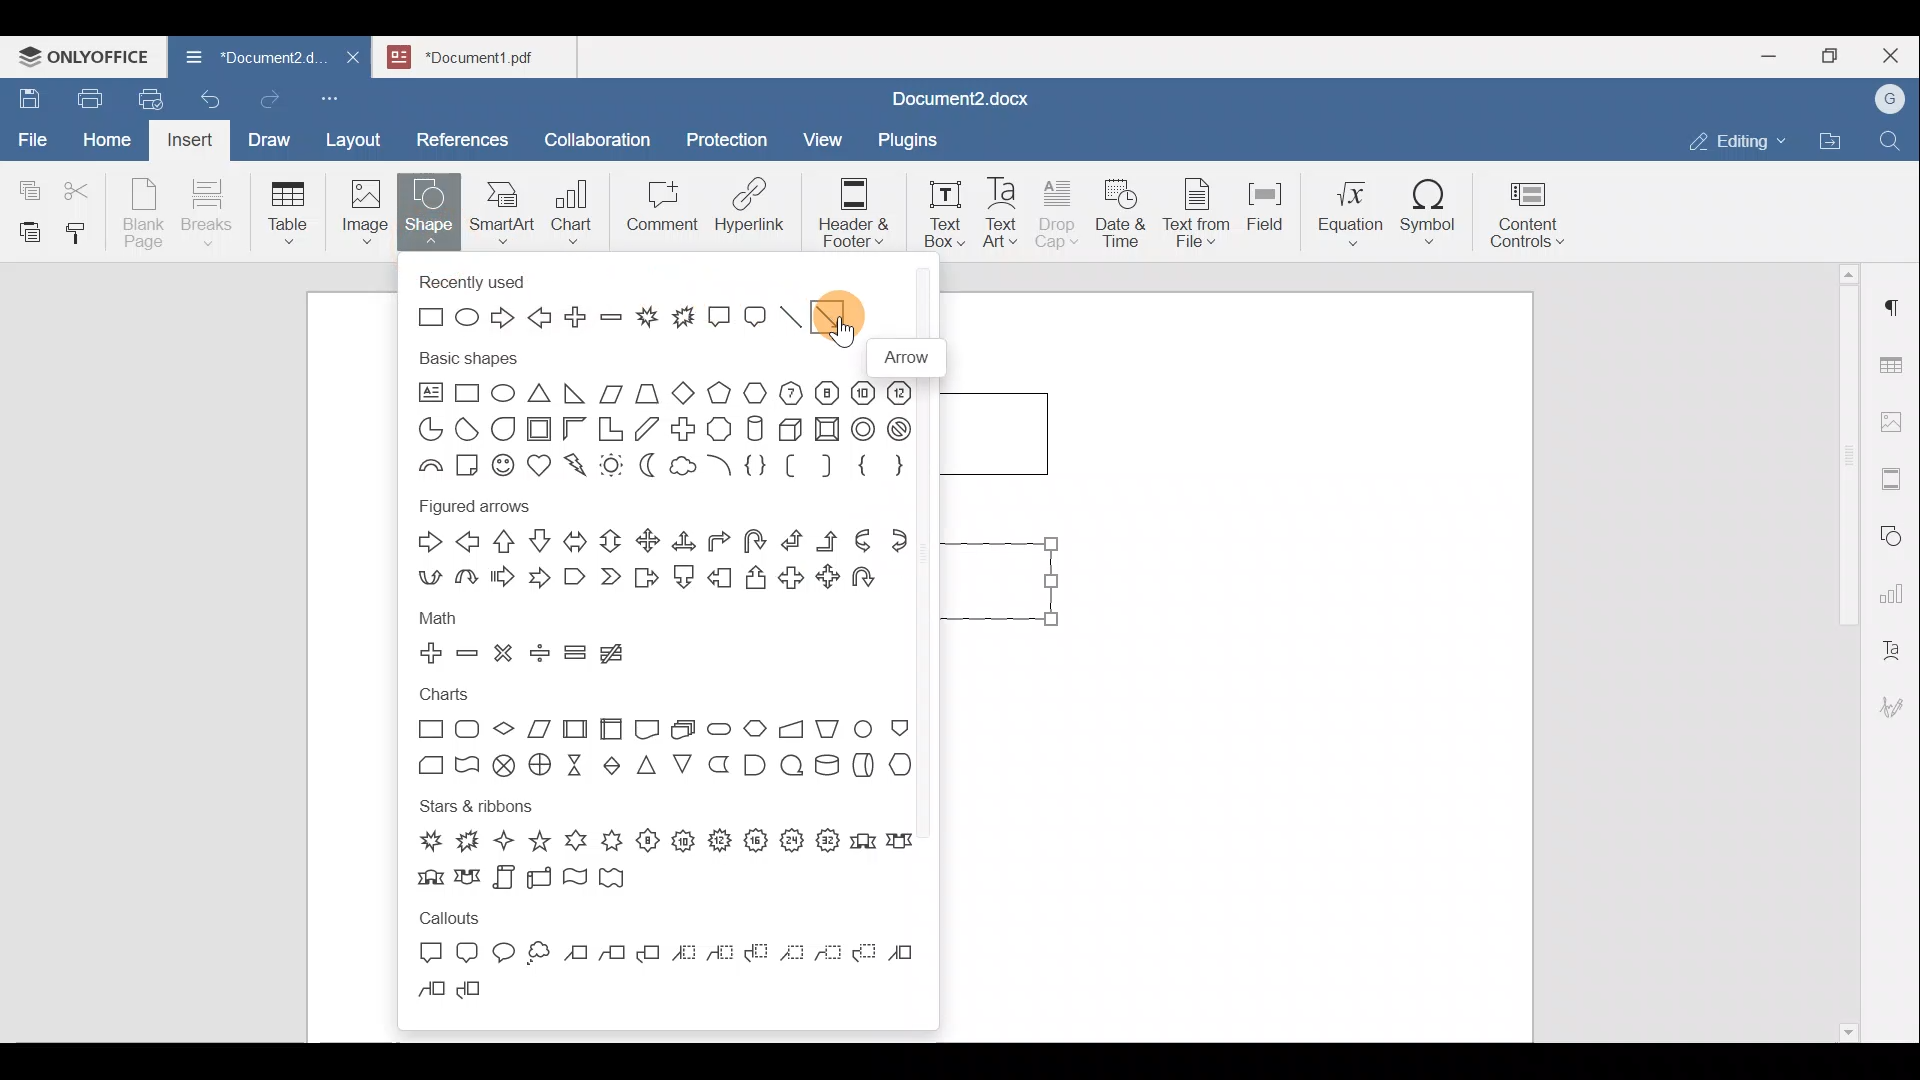 The width and height of the screenshot is (1920, 1080). Describe the element at coordinates (86, 95) in the screenshot. I see `Print file` at that location.